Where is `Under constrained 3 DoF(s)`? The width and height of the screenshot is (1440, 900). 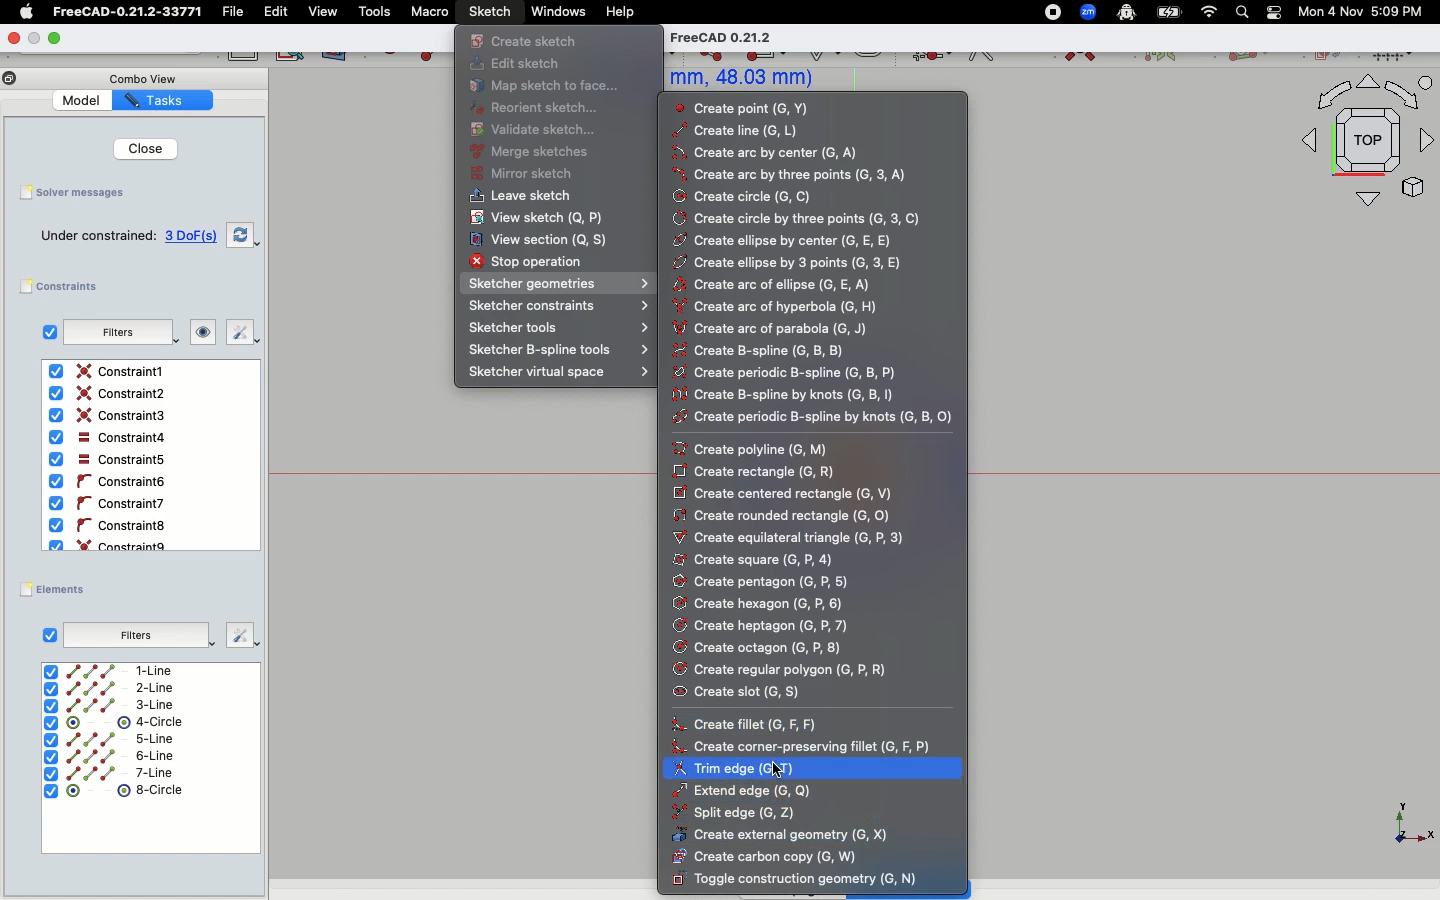
Under constrained 3 DoF(s) is located at coordinates (130, 236).